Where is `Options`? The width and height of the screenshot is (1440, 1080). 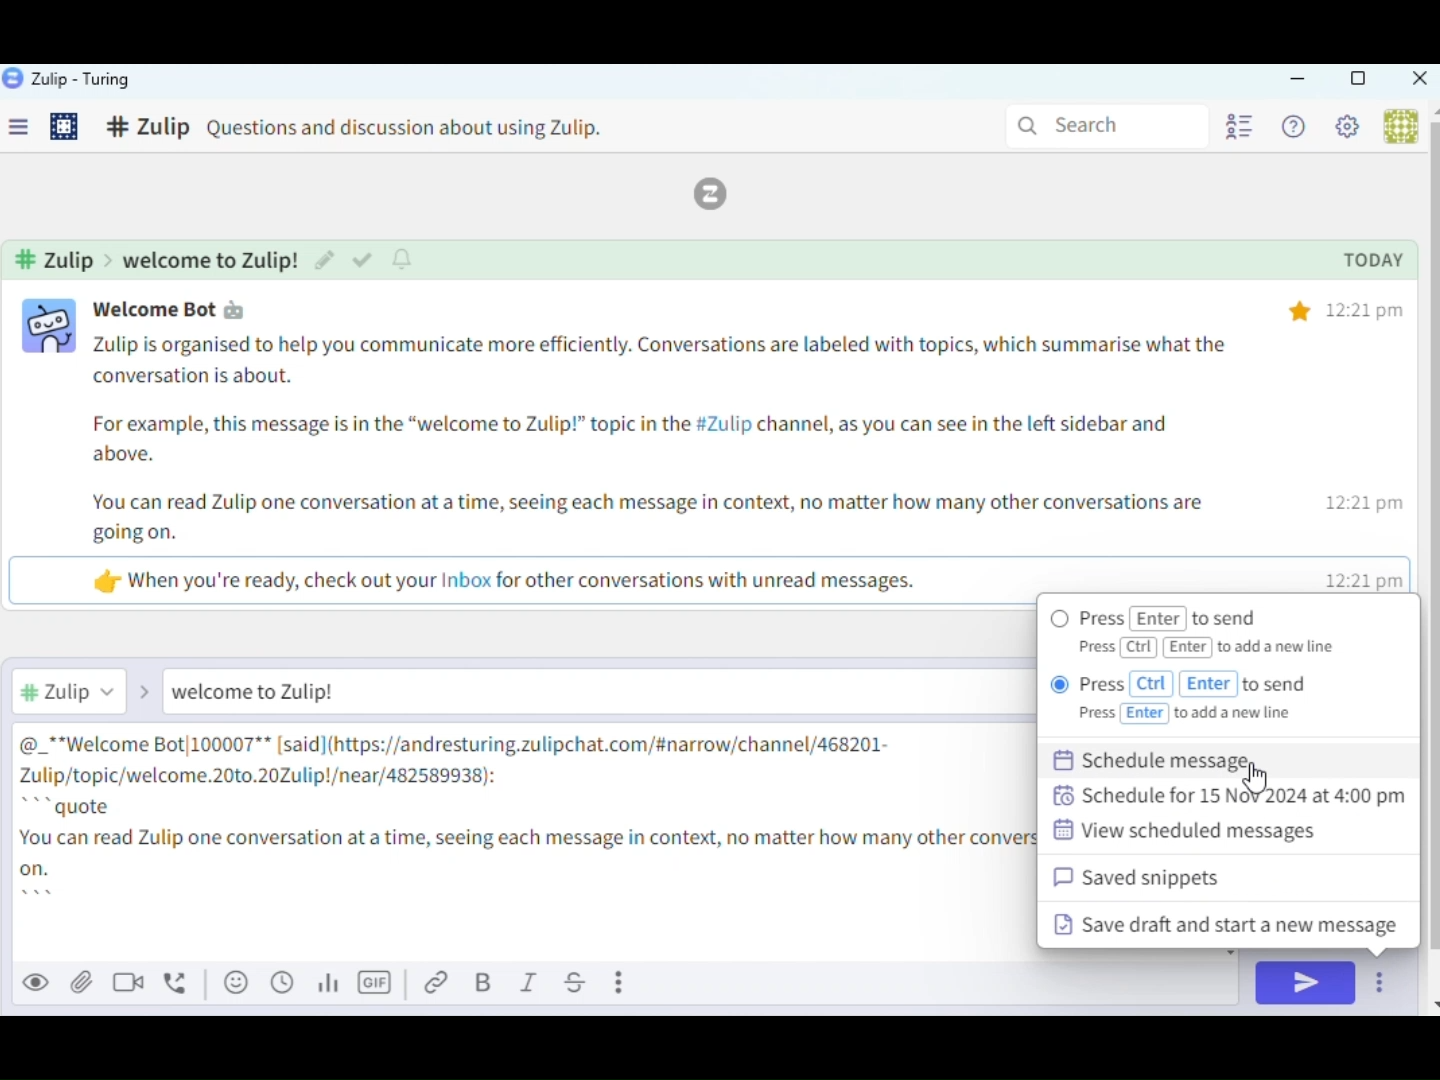 Options is located at coordinates (1383, 985).